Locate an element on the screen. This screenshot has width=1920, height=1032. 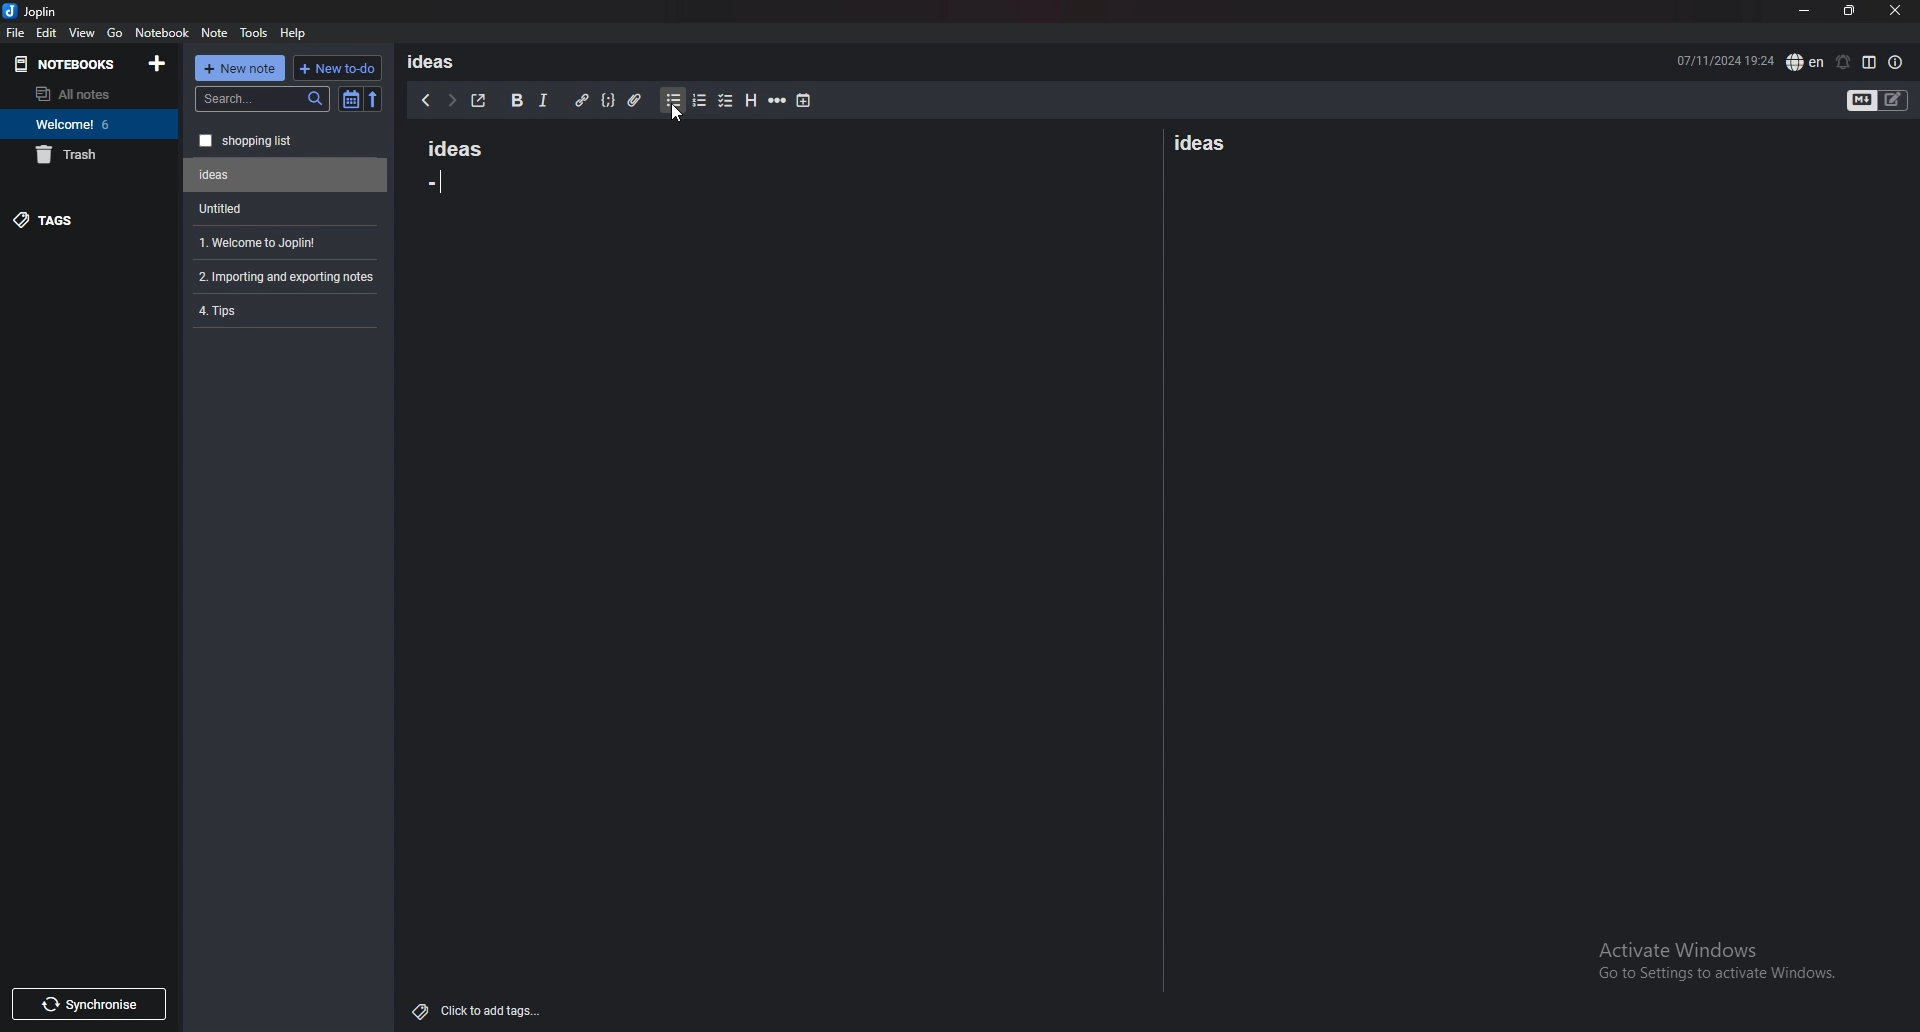
ideas is located at coordinates (445, 146).